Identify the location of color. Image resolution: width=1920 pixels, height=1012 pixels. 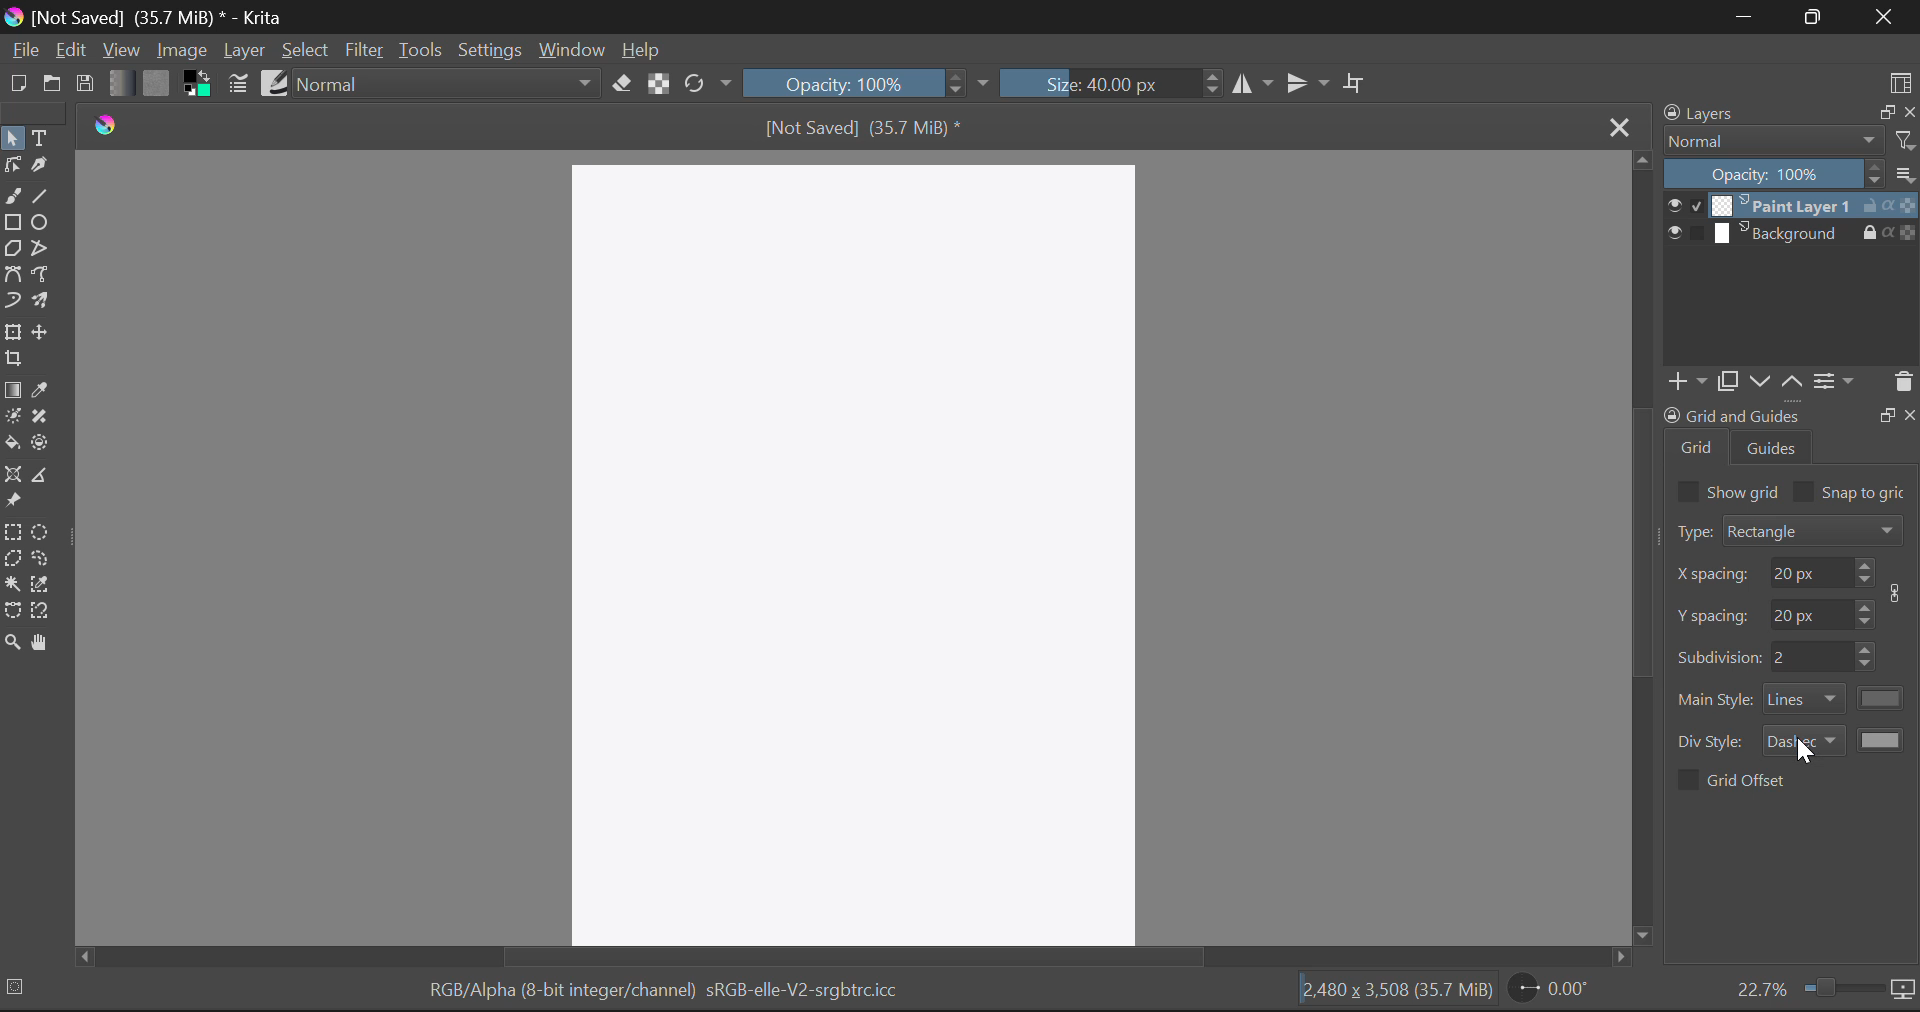
(1883, 698).